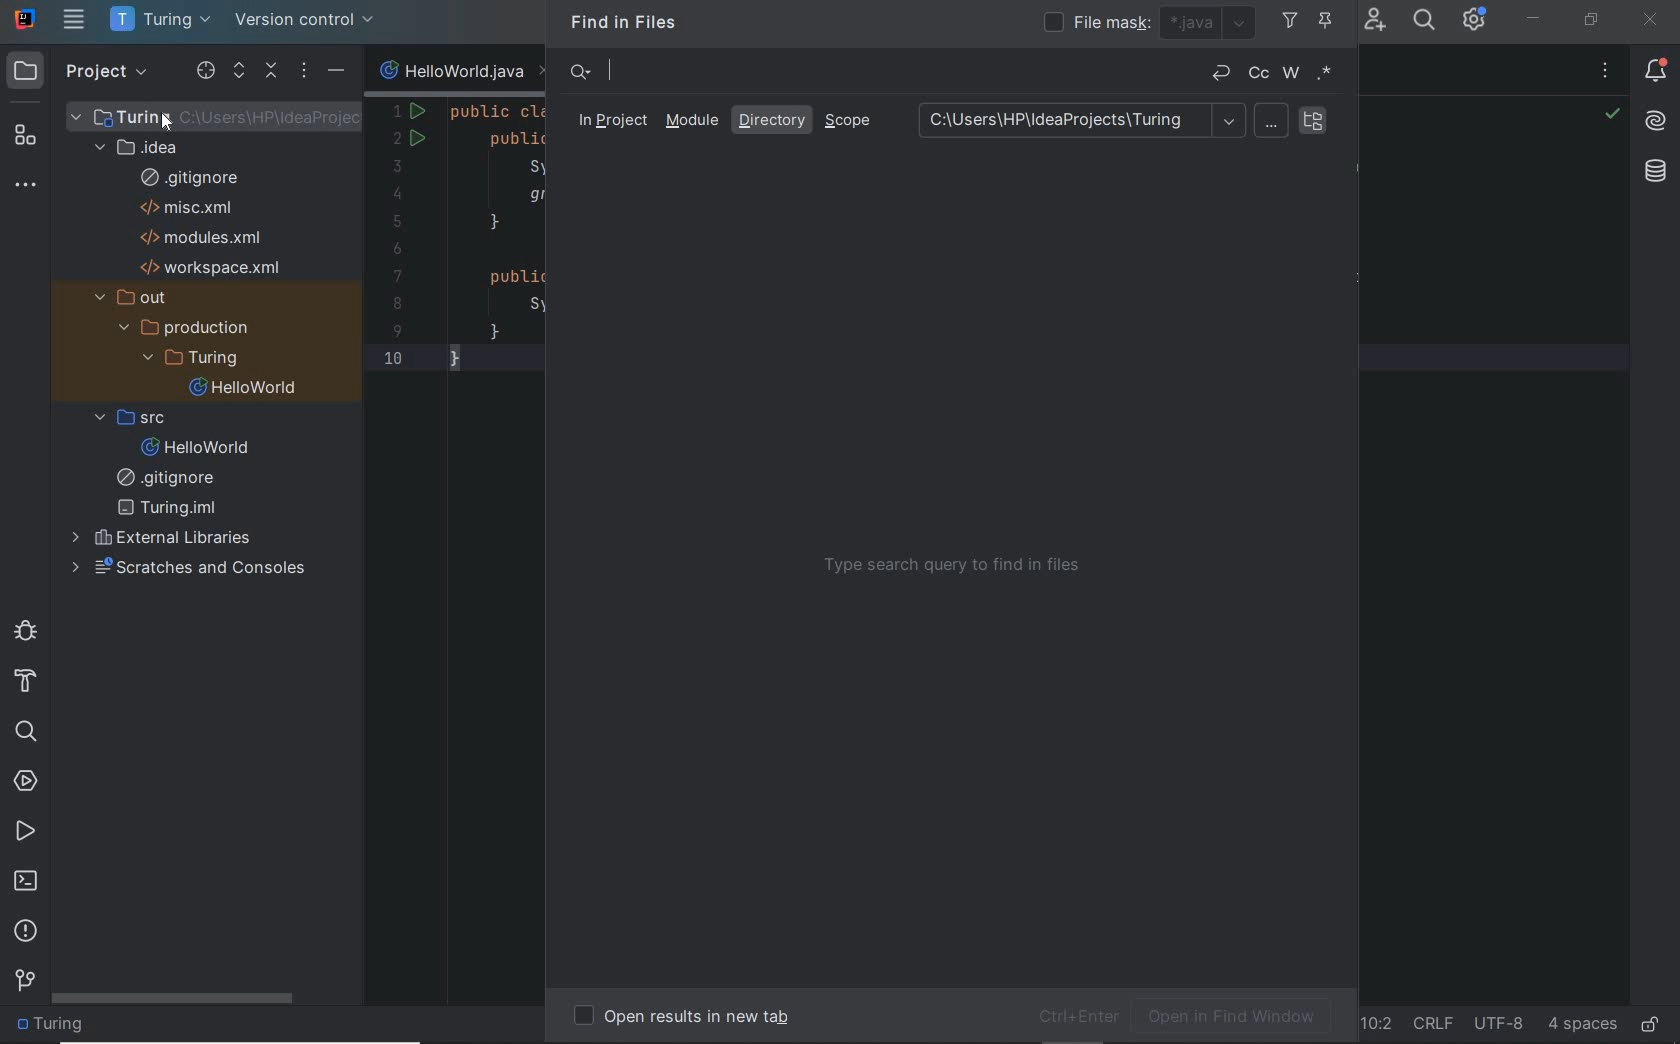  I want to click on version control, so click(23, 982).